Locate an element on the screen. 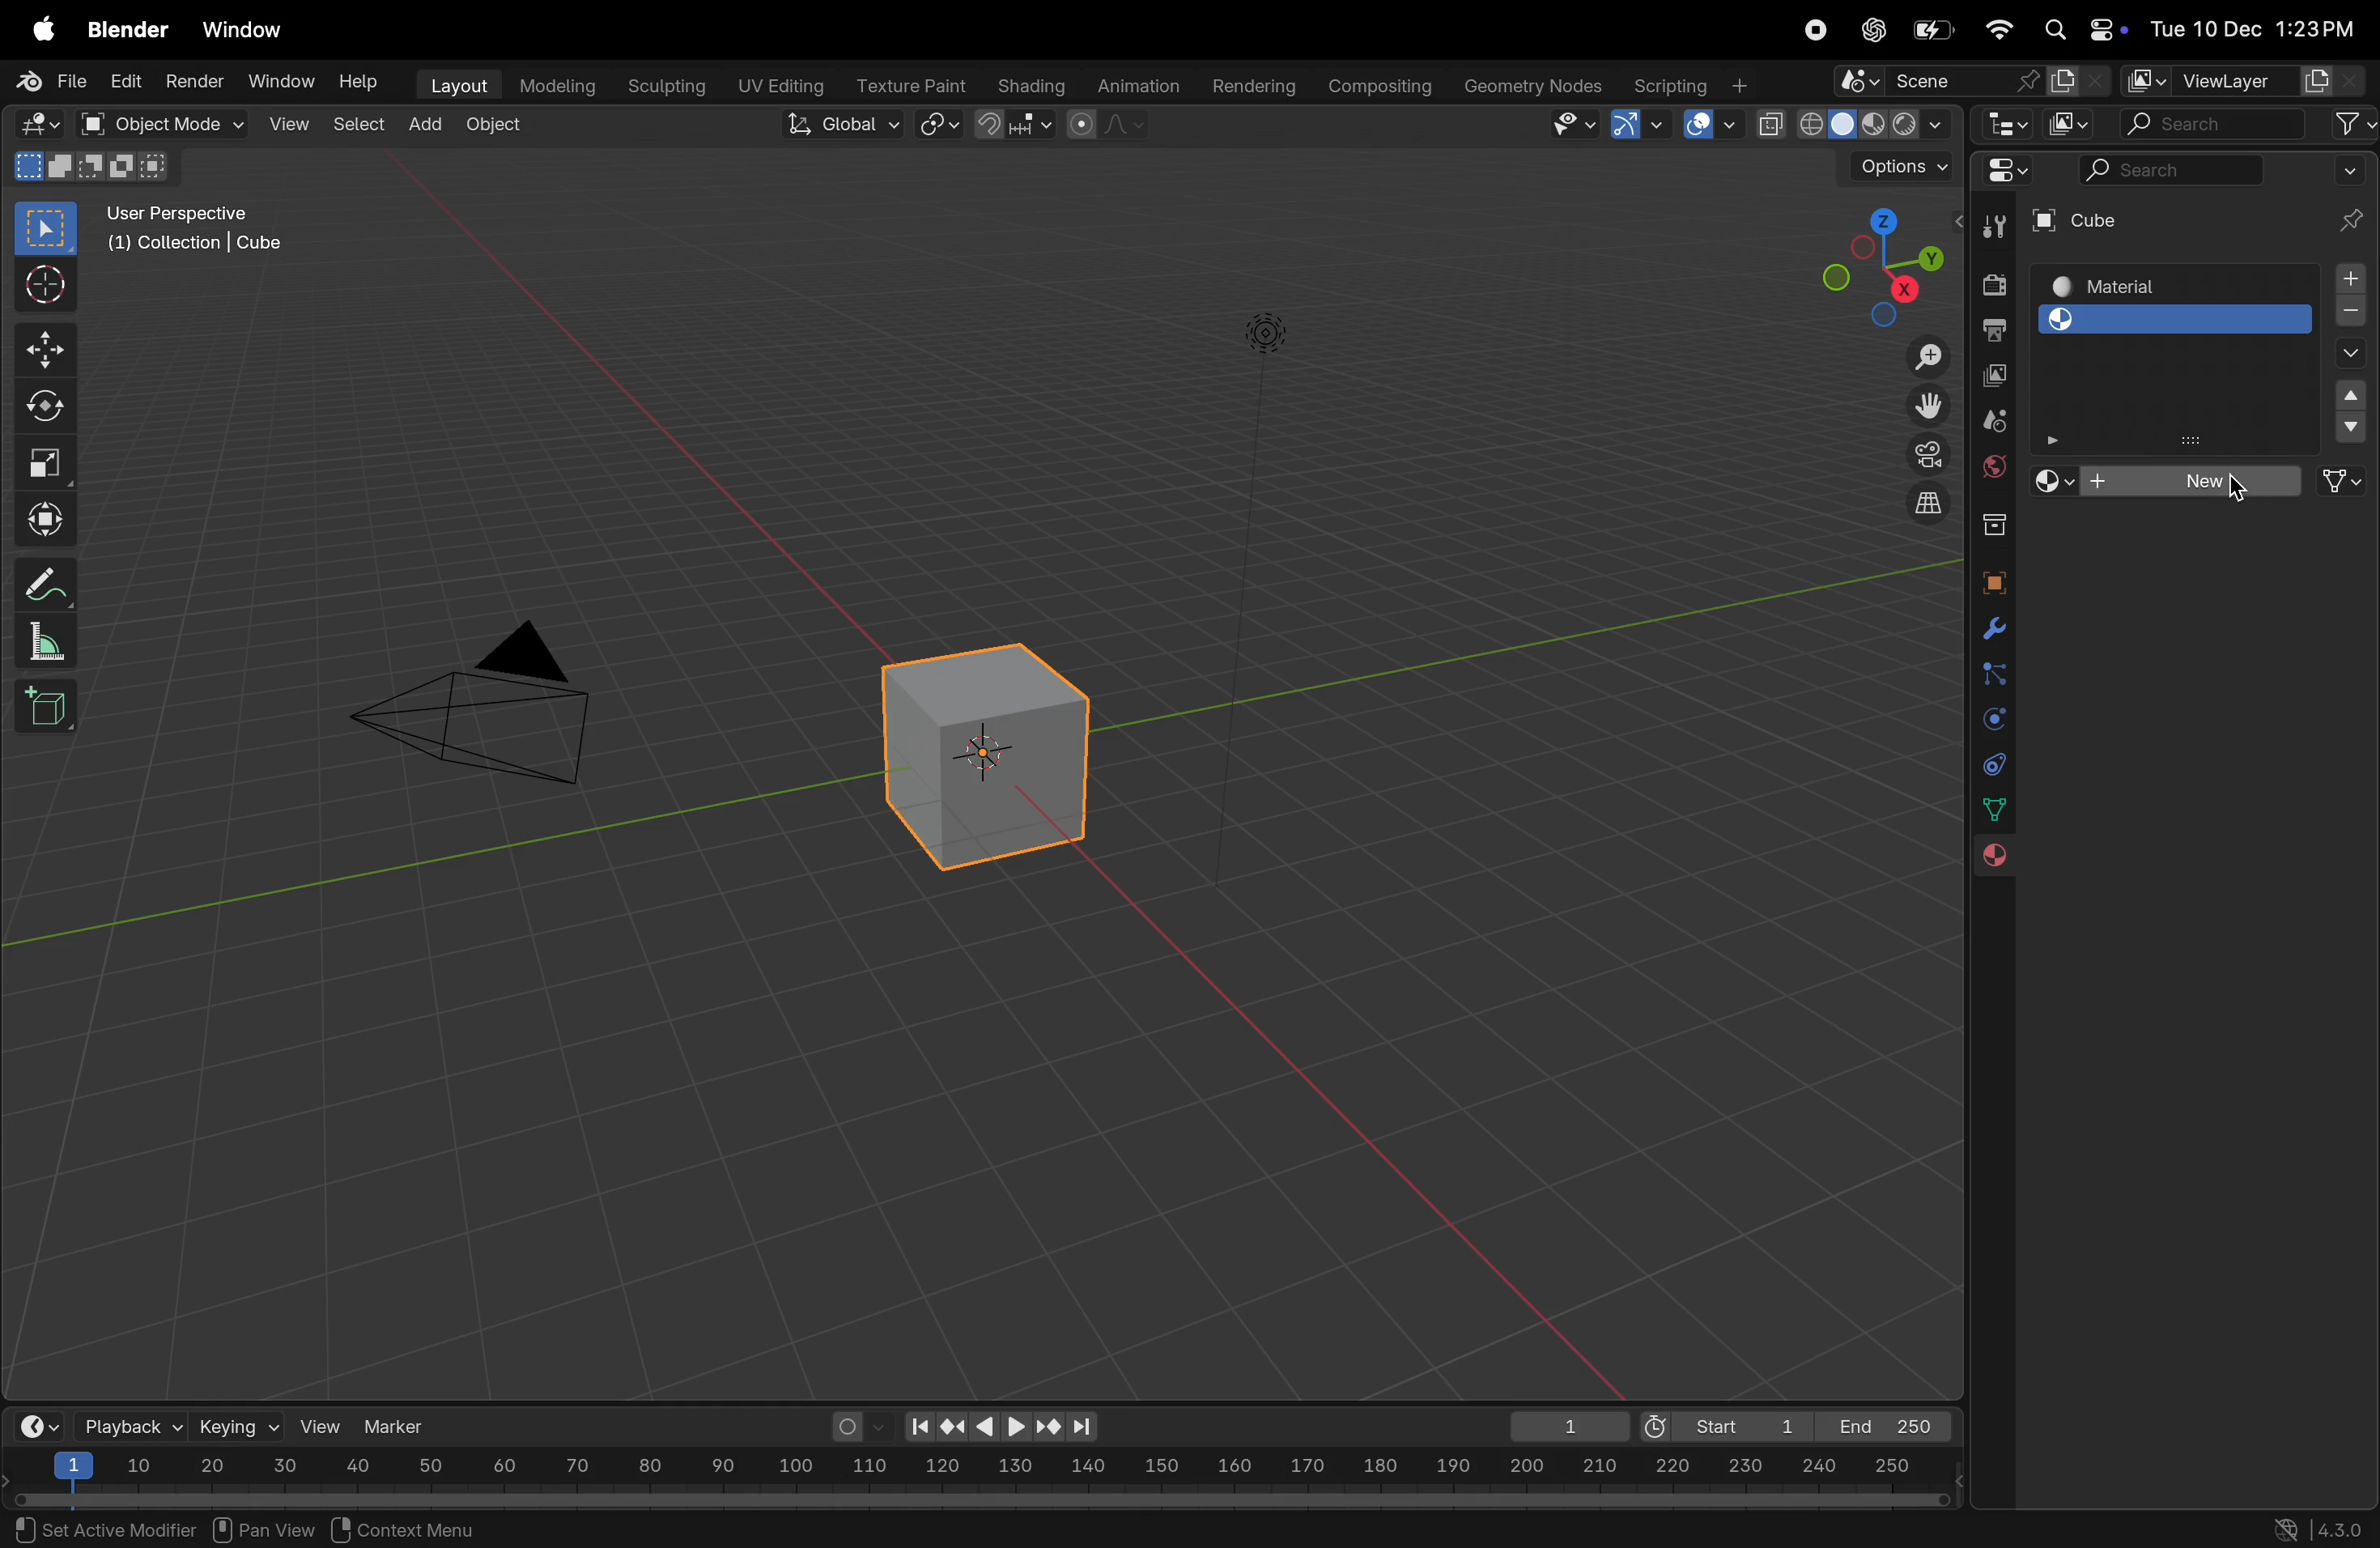  viewport shading is located at coordinates (1852, 119).